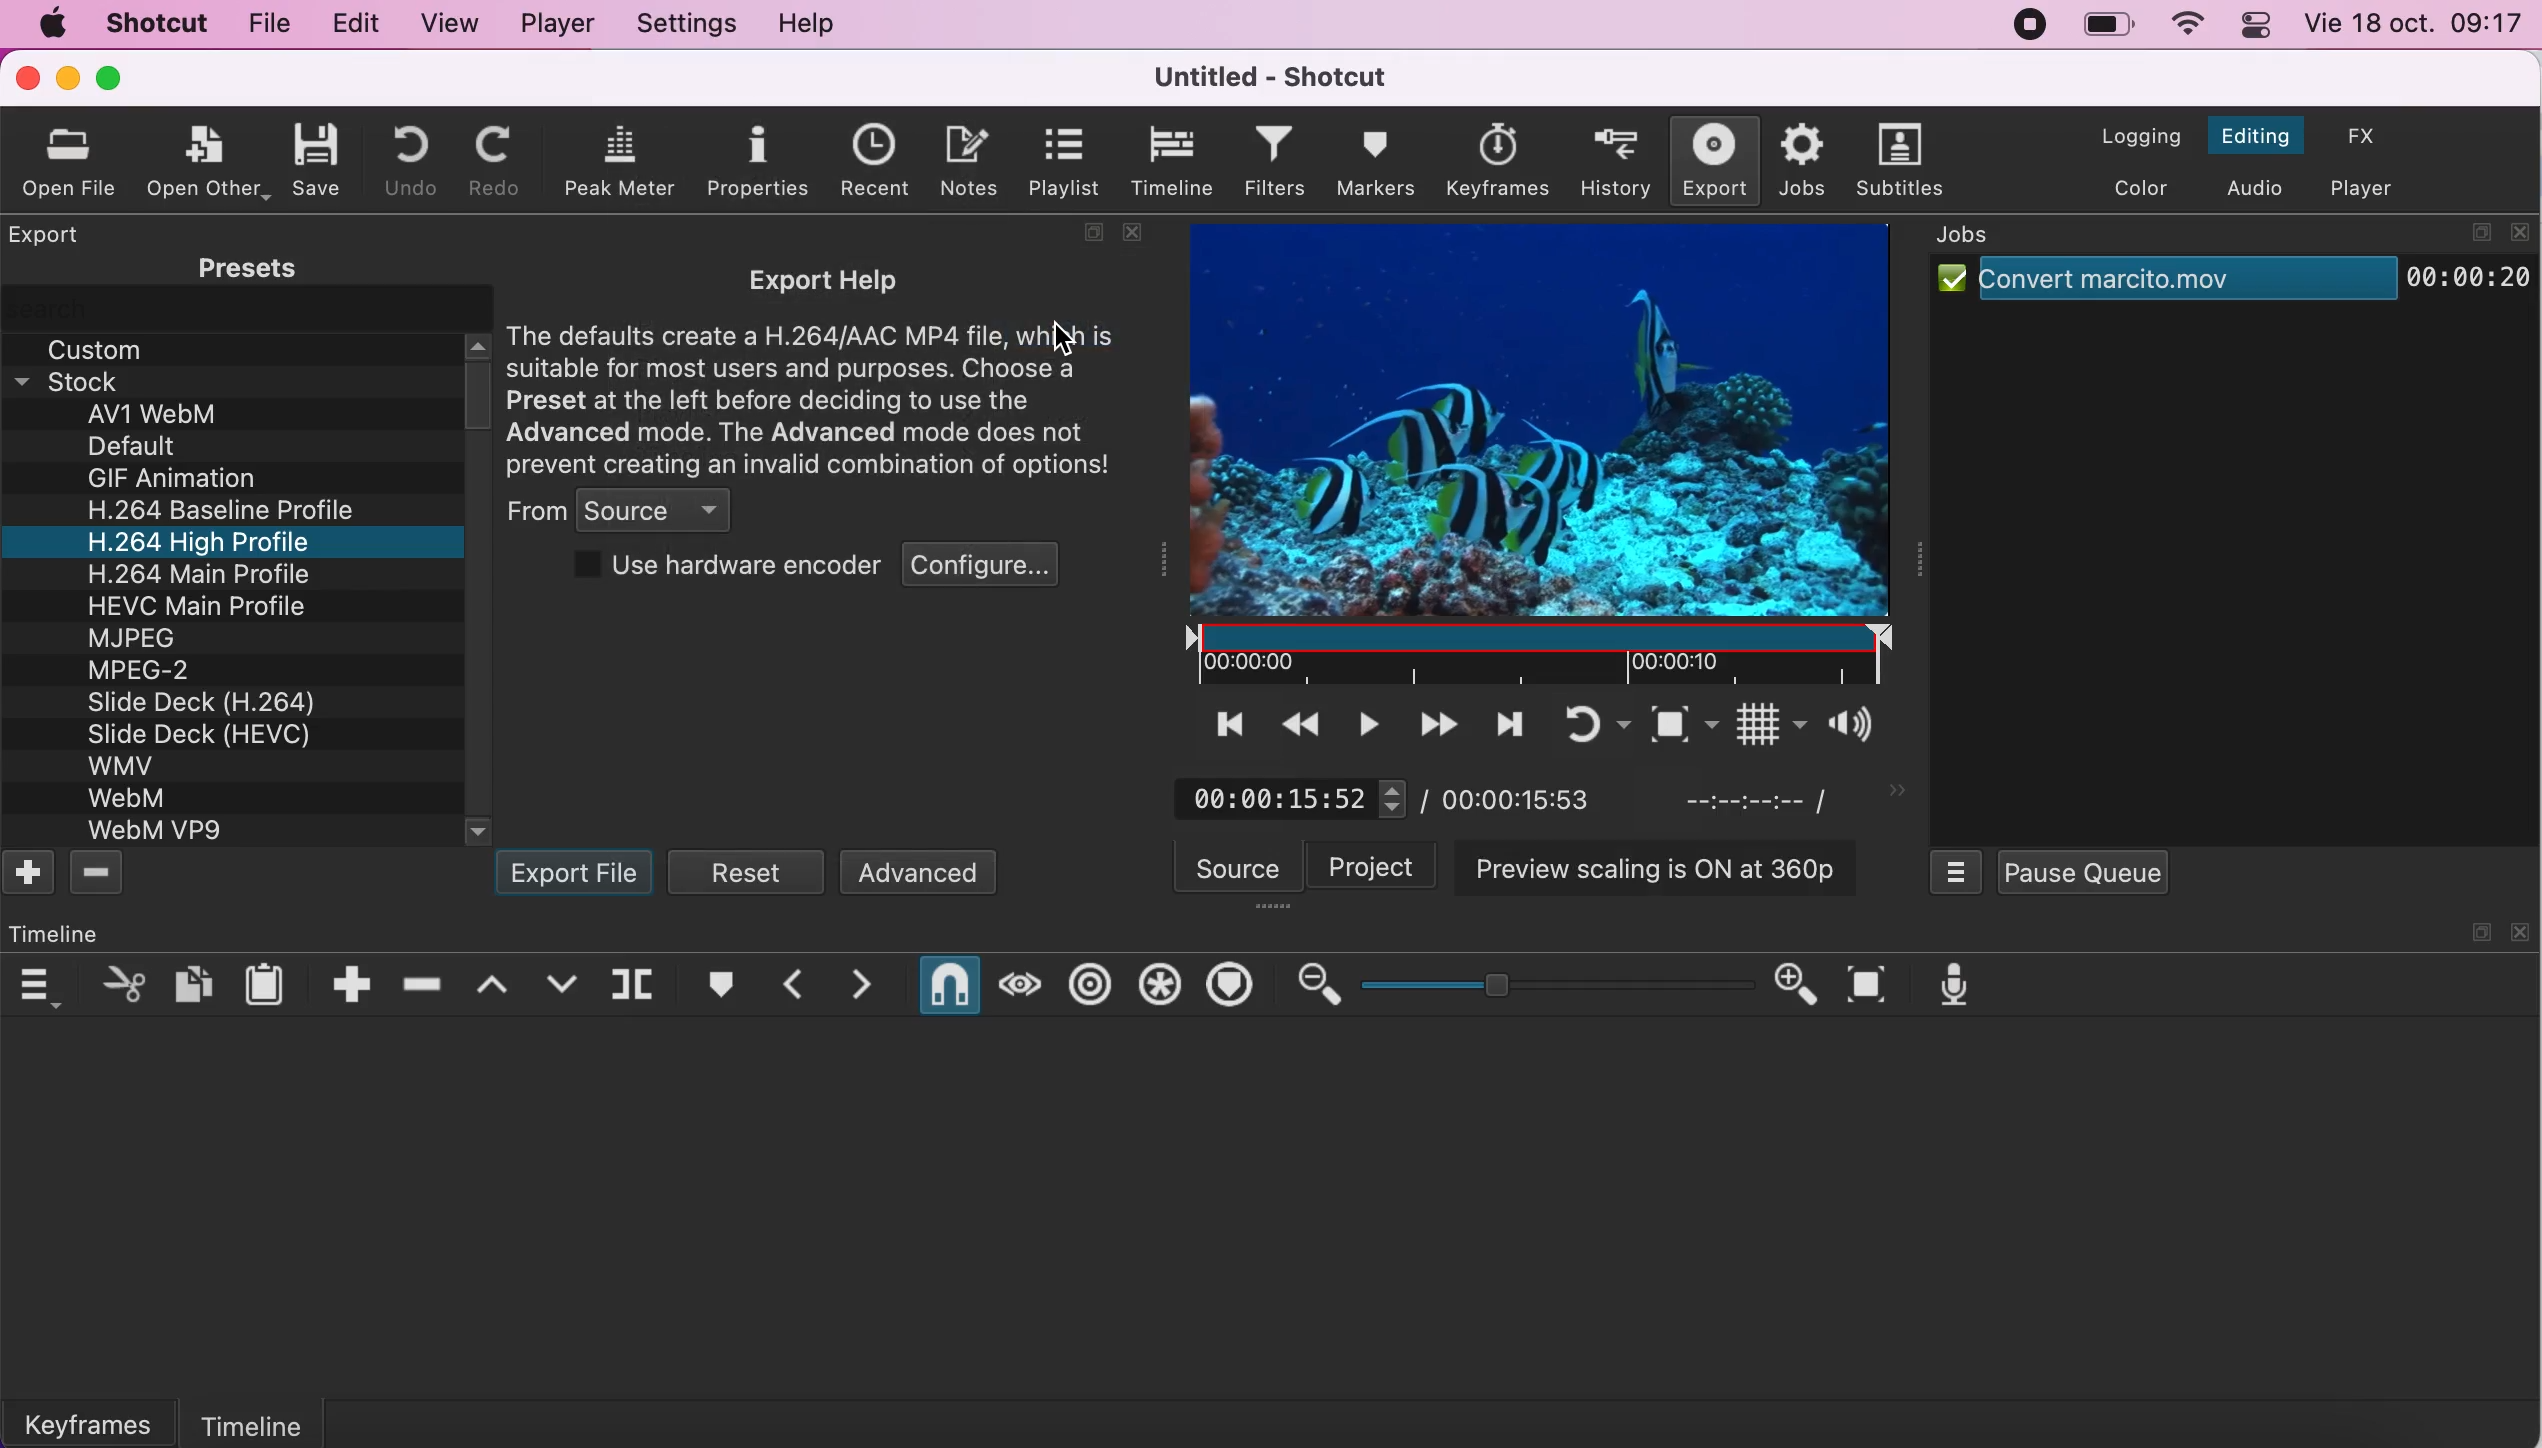  Describe the element at coordinates (24, 77) in the screenshot. I see `close` at that location.